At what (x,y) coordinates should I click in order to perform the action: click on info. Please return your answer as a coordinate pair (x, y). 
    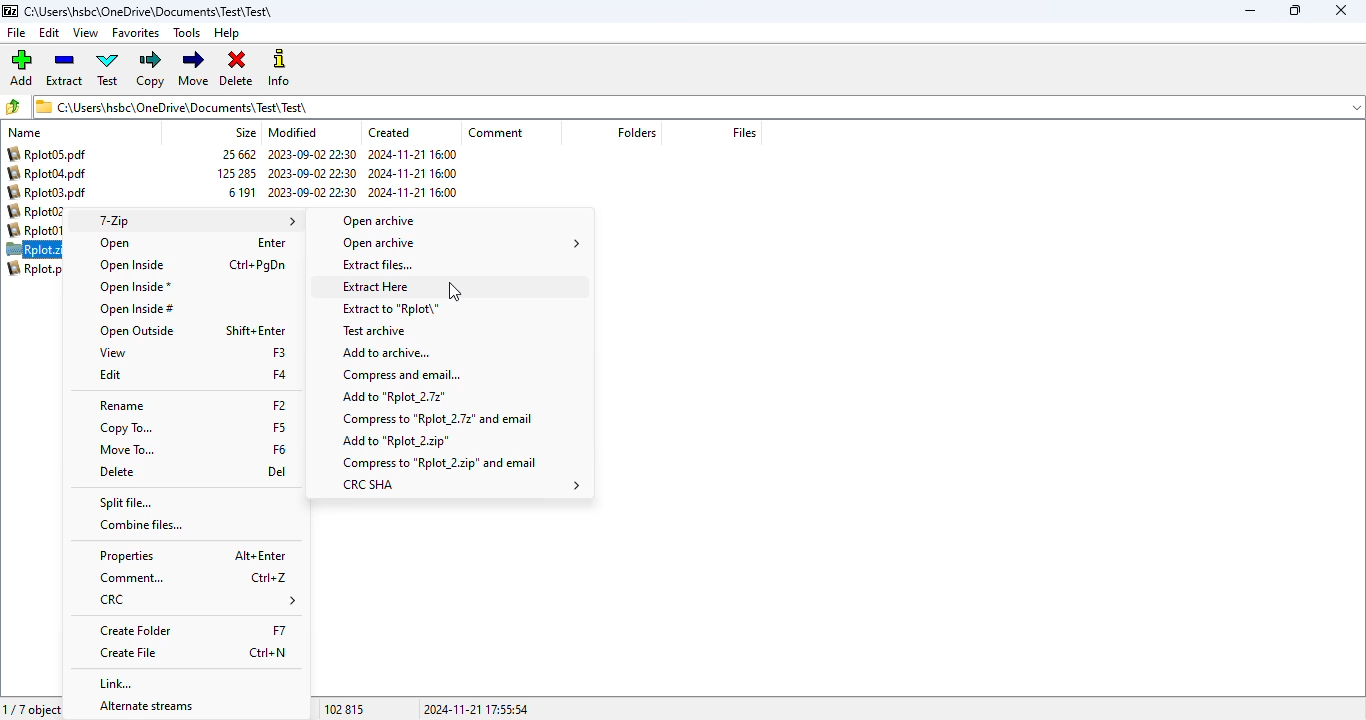
    Looking at the image, I should click on (277, 67).